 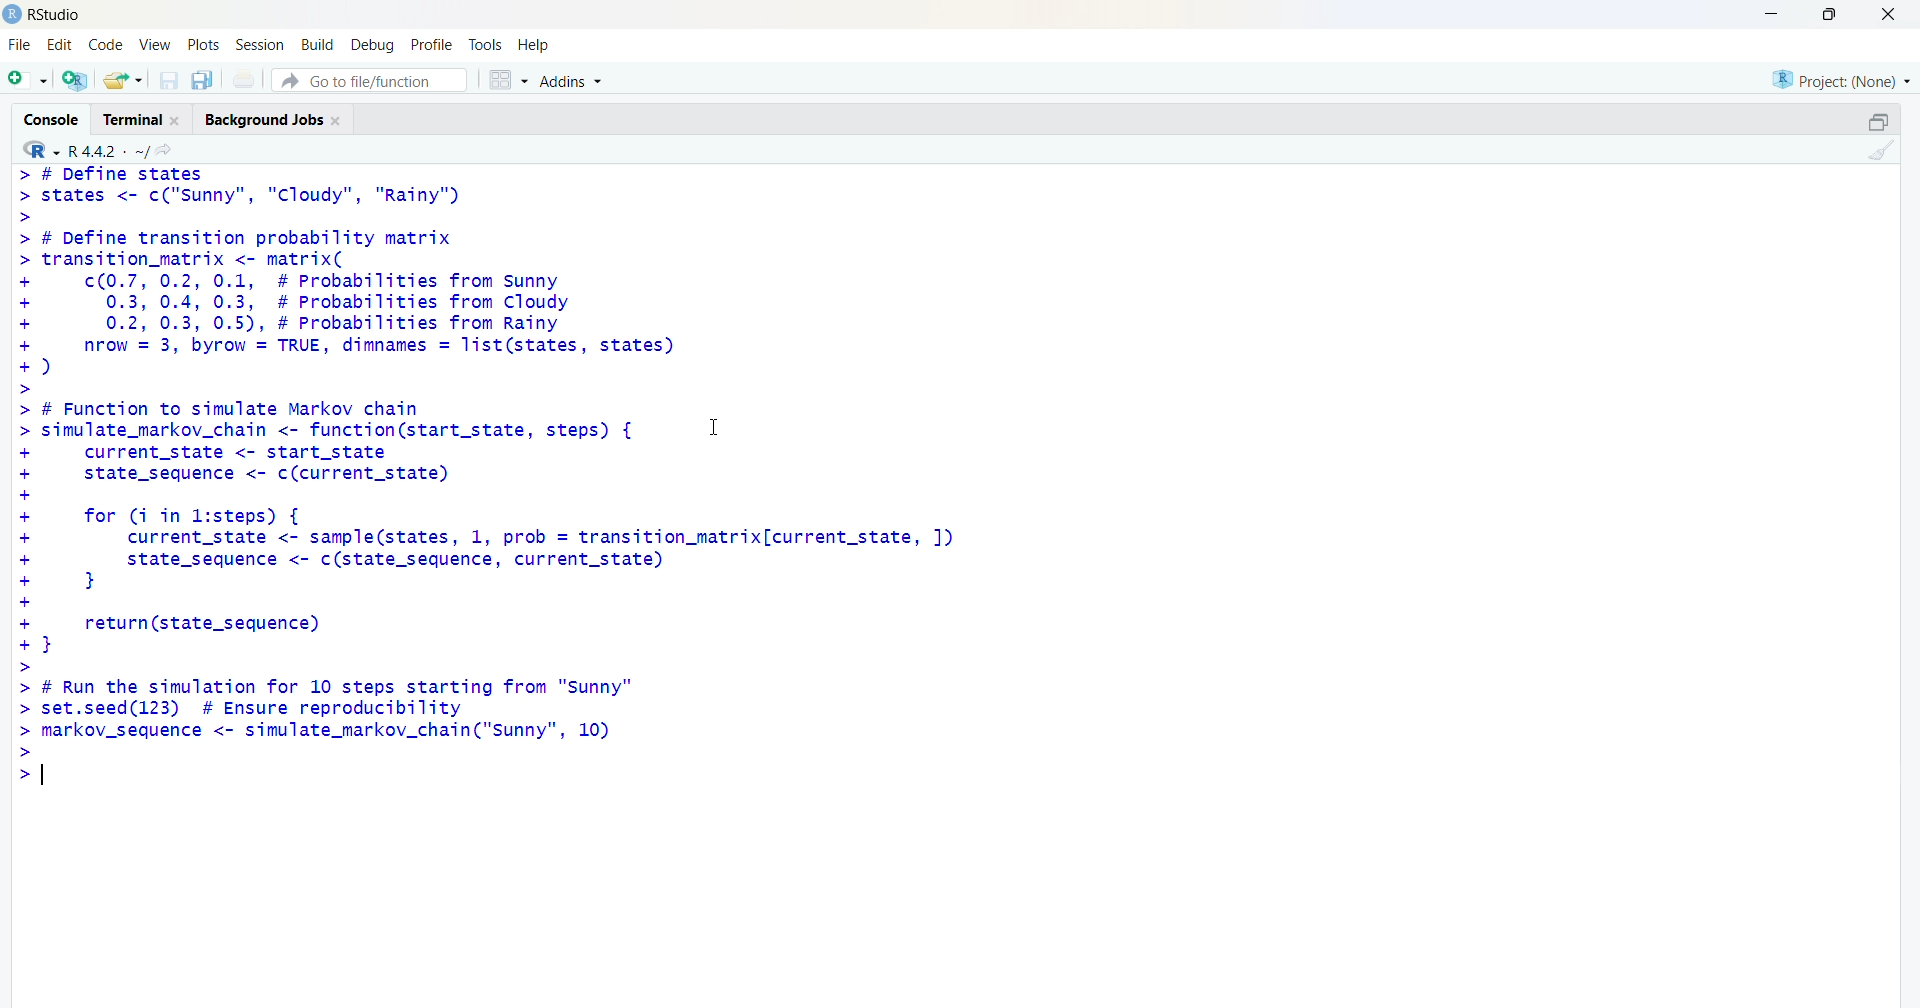 I want to click on tools, so click(x=487, y=42).